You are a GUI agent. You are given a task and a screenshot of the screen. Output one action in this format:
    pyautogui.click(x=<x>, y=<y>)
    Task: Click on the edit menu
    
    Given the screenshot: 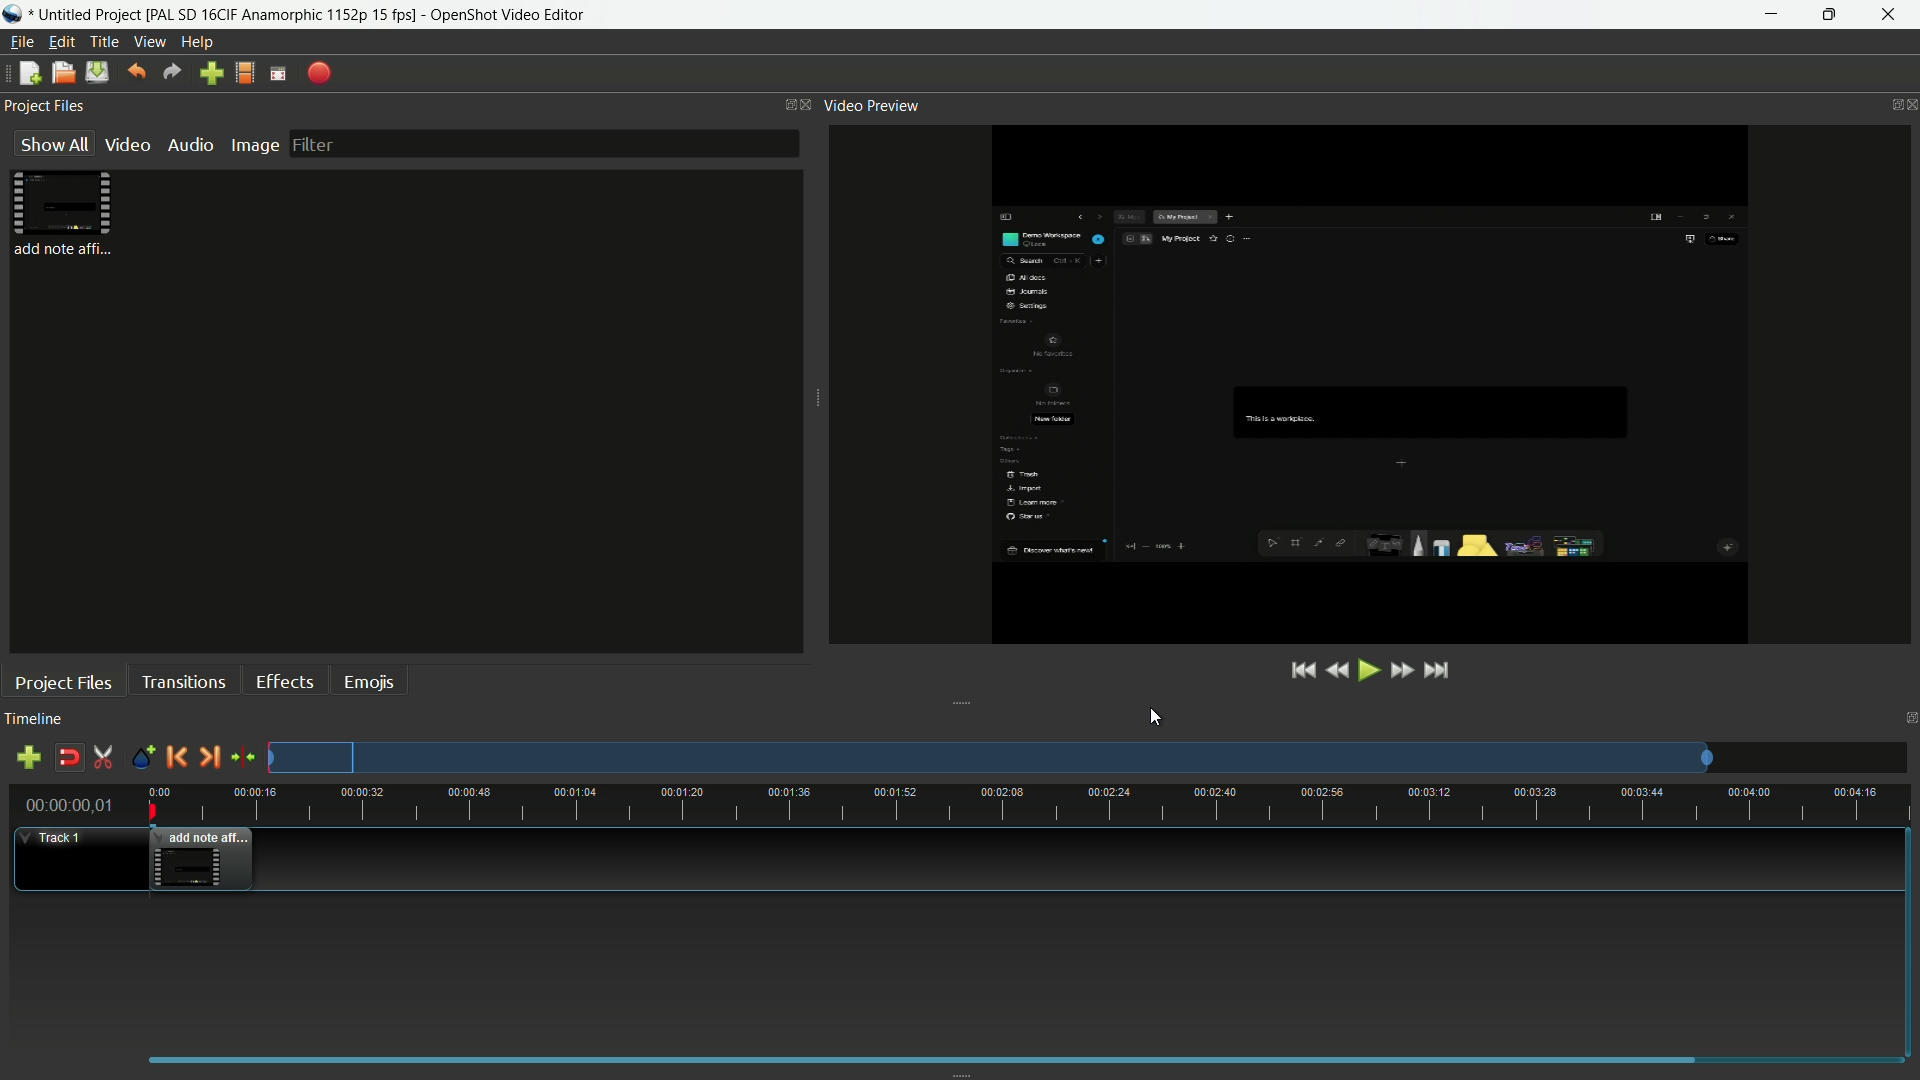 What is the action you would take?
    pyautogui.click(x=62, y=42)
    